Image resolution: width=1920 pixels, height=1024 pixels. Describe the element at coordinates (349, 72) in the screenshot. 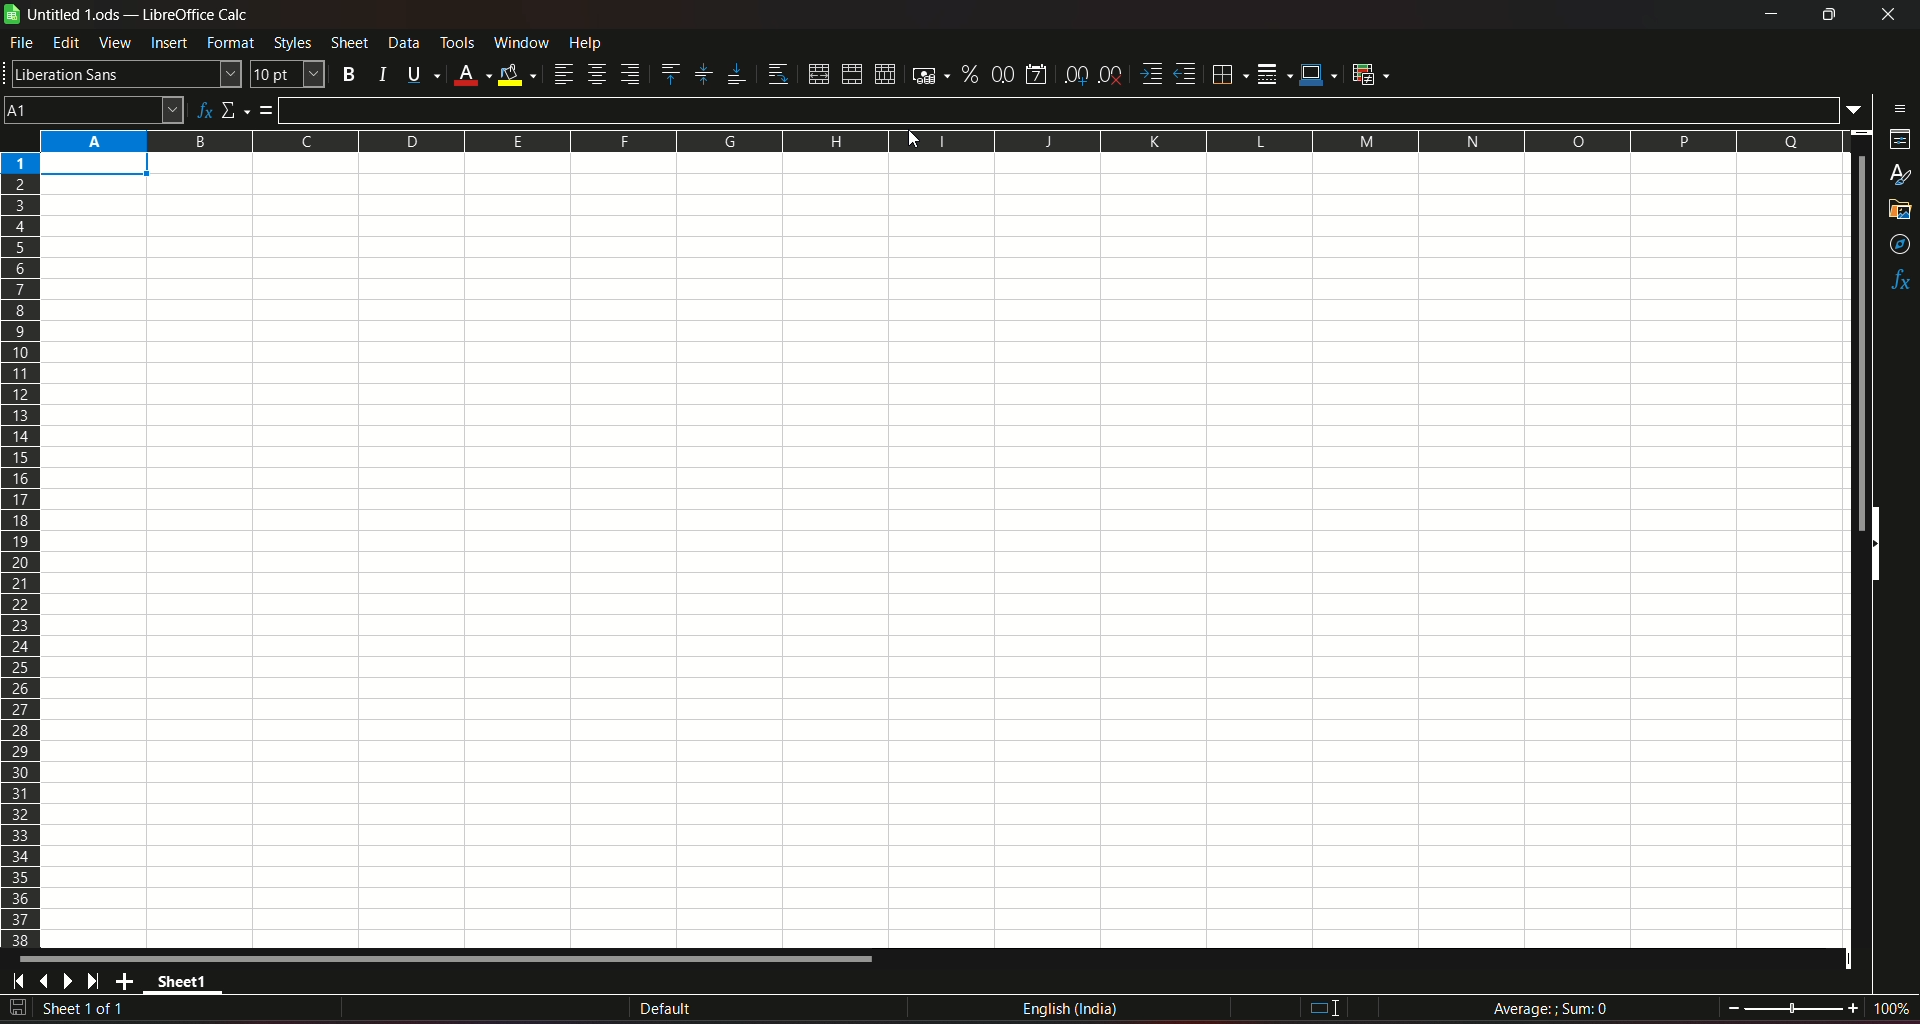

I see `bold` at that location.